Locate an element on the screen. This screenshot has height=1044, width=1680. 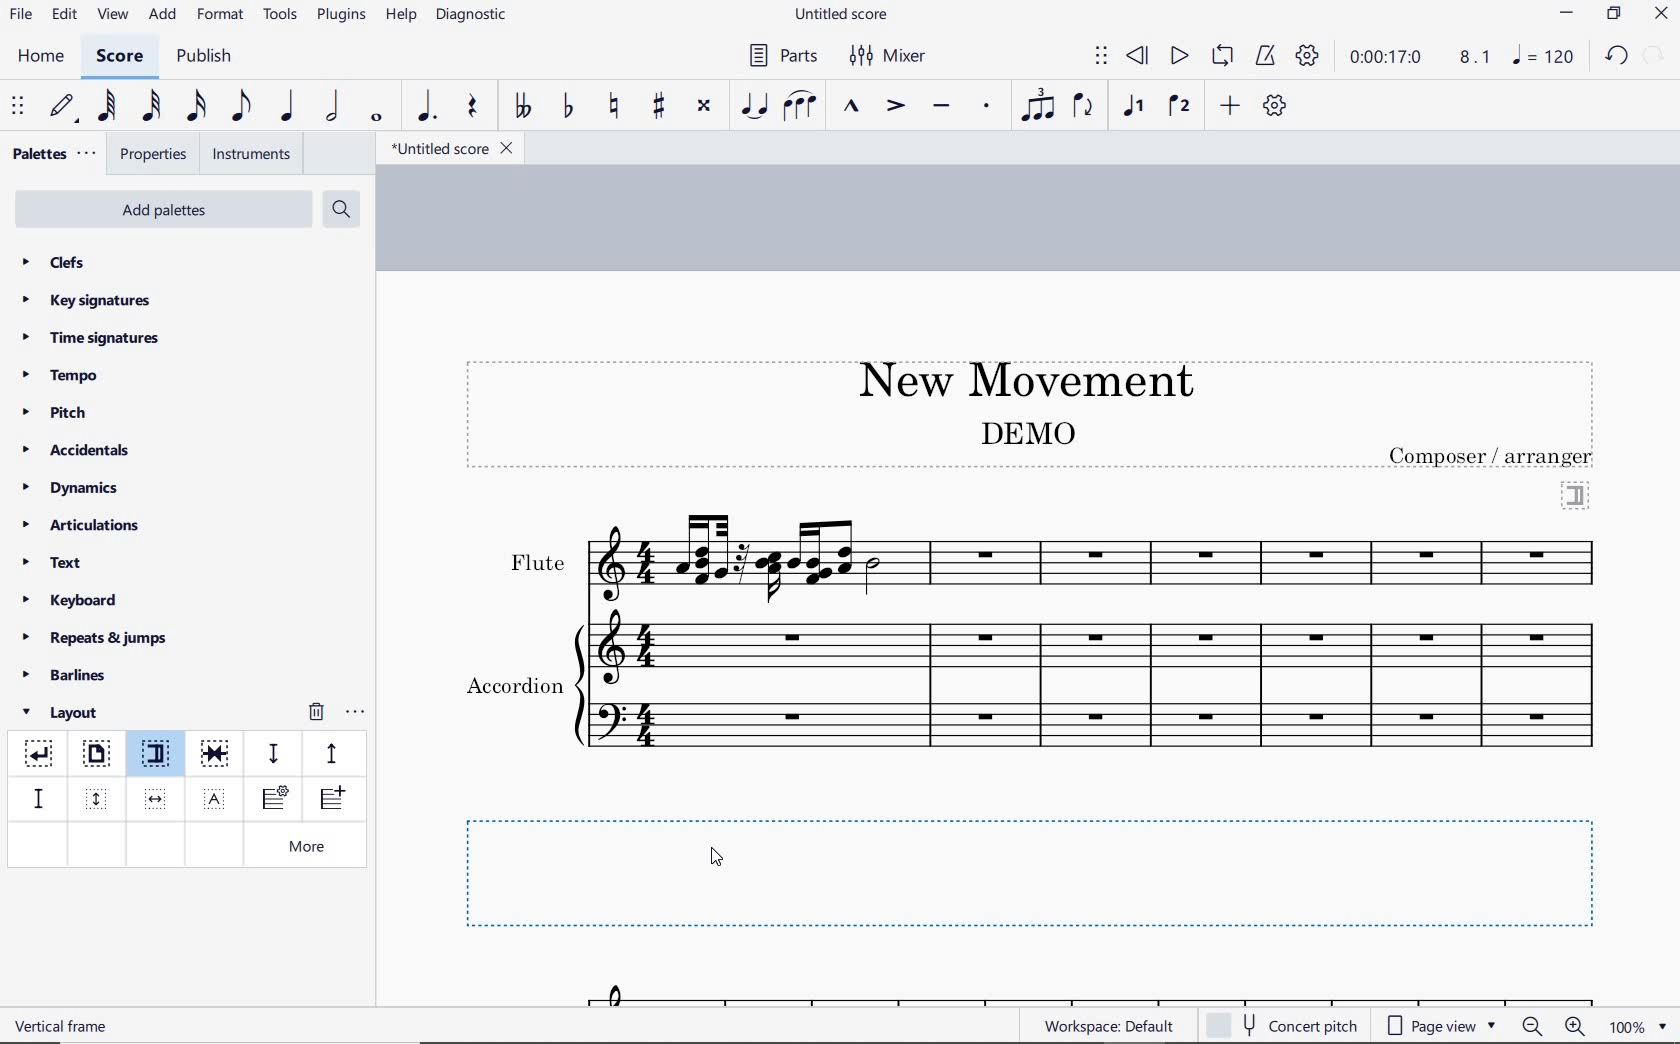
restore down is located at coordinates (1615, 15).